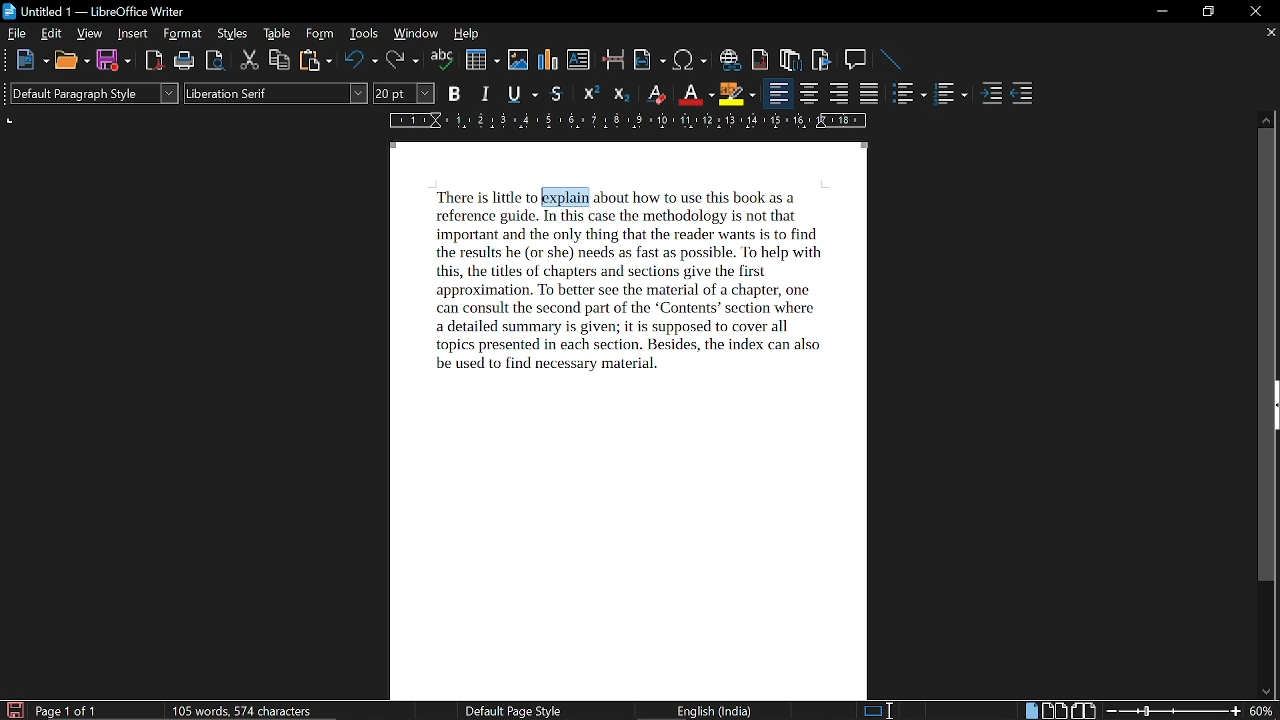  What do you see at coordinates (538, 195) in the screenshot?
I see `cursor` at bounding box center [538, 195].